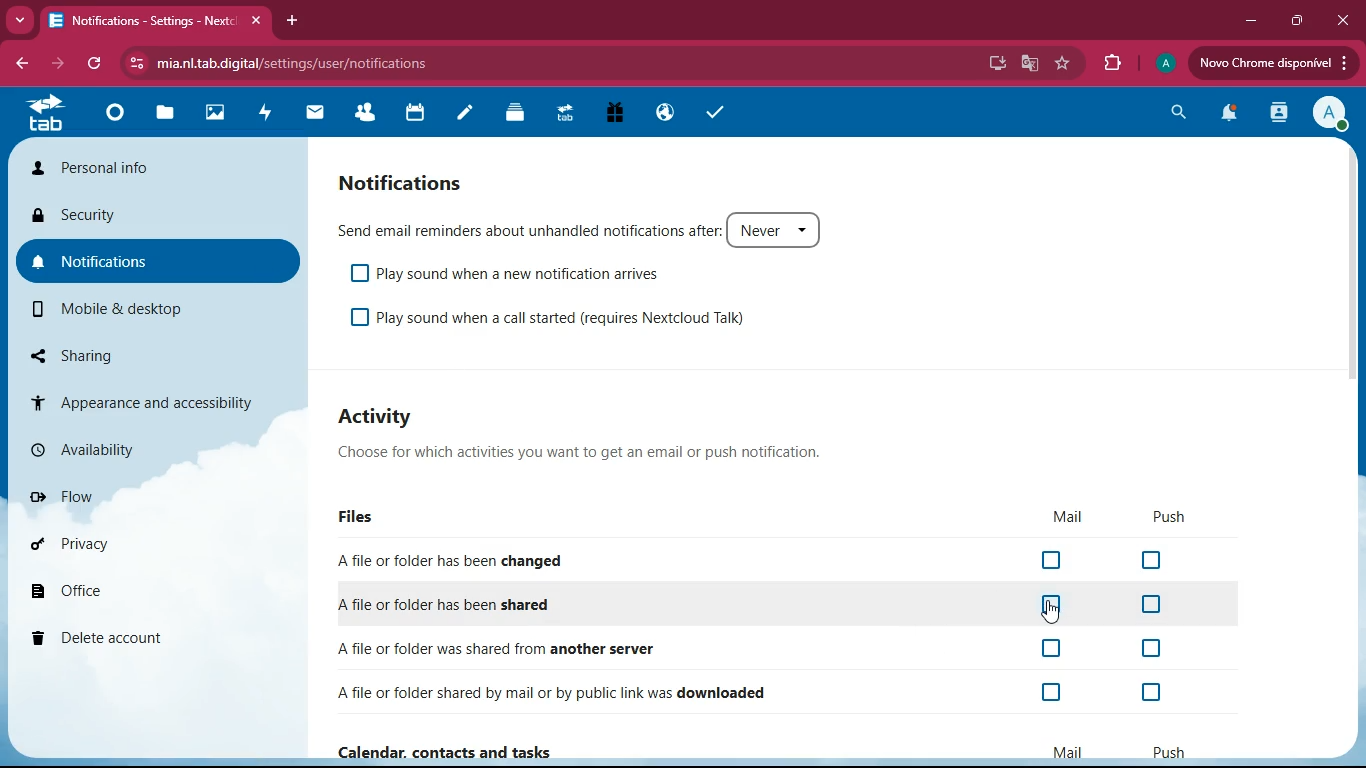 The width and height of the screenshot is (1366, 768). What do you see at coordinates (615, 114) in the screenshot?
I see `gift` at bounding box center [615, 114].